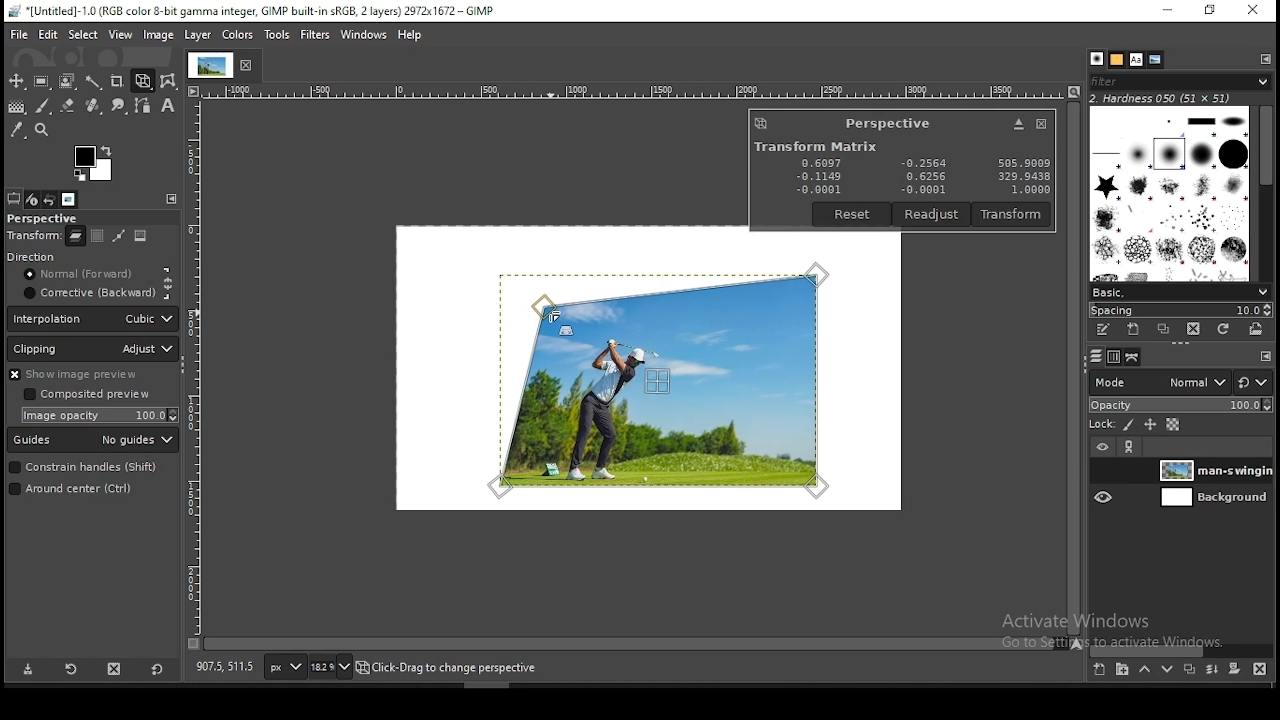 The width and height of the screenshot is (1280, 720). I want to click on constraint proportions, so click(169, 282).